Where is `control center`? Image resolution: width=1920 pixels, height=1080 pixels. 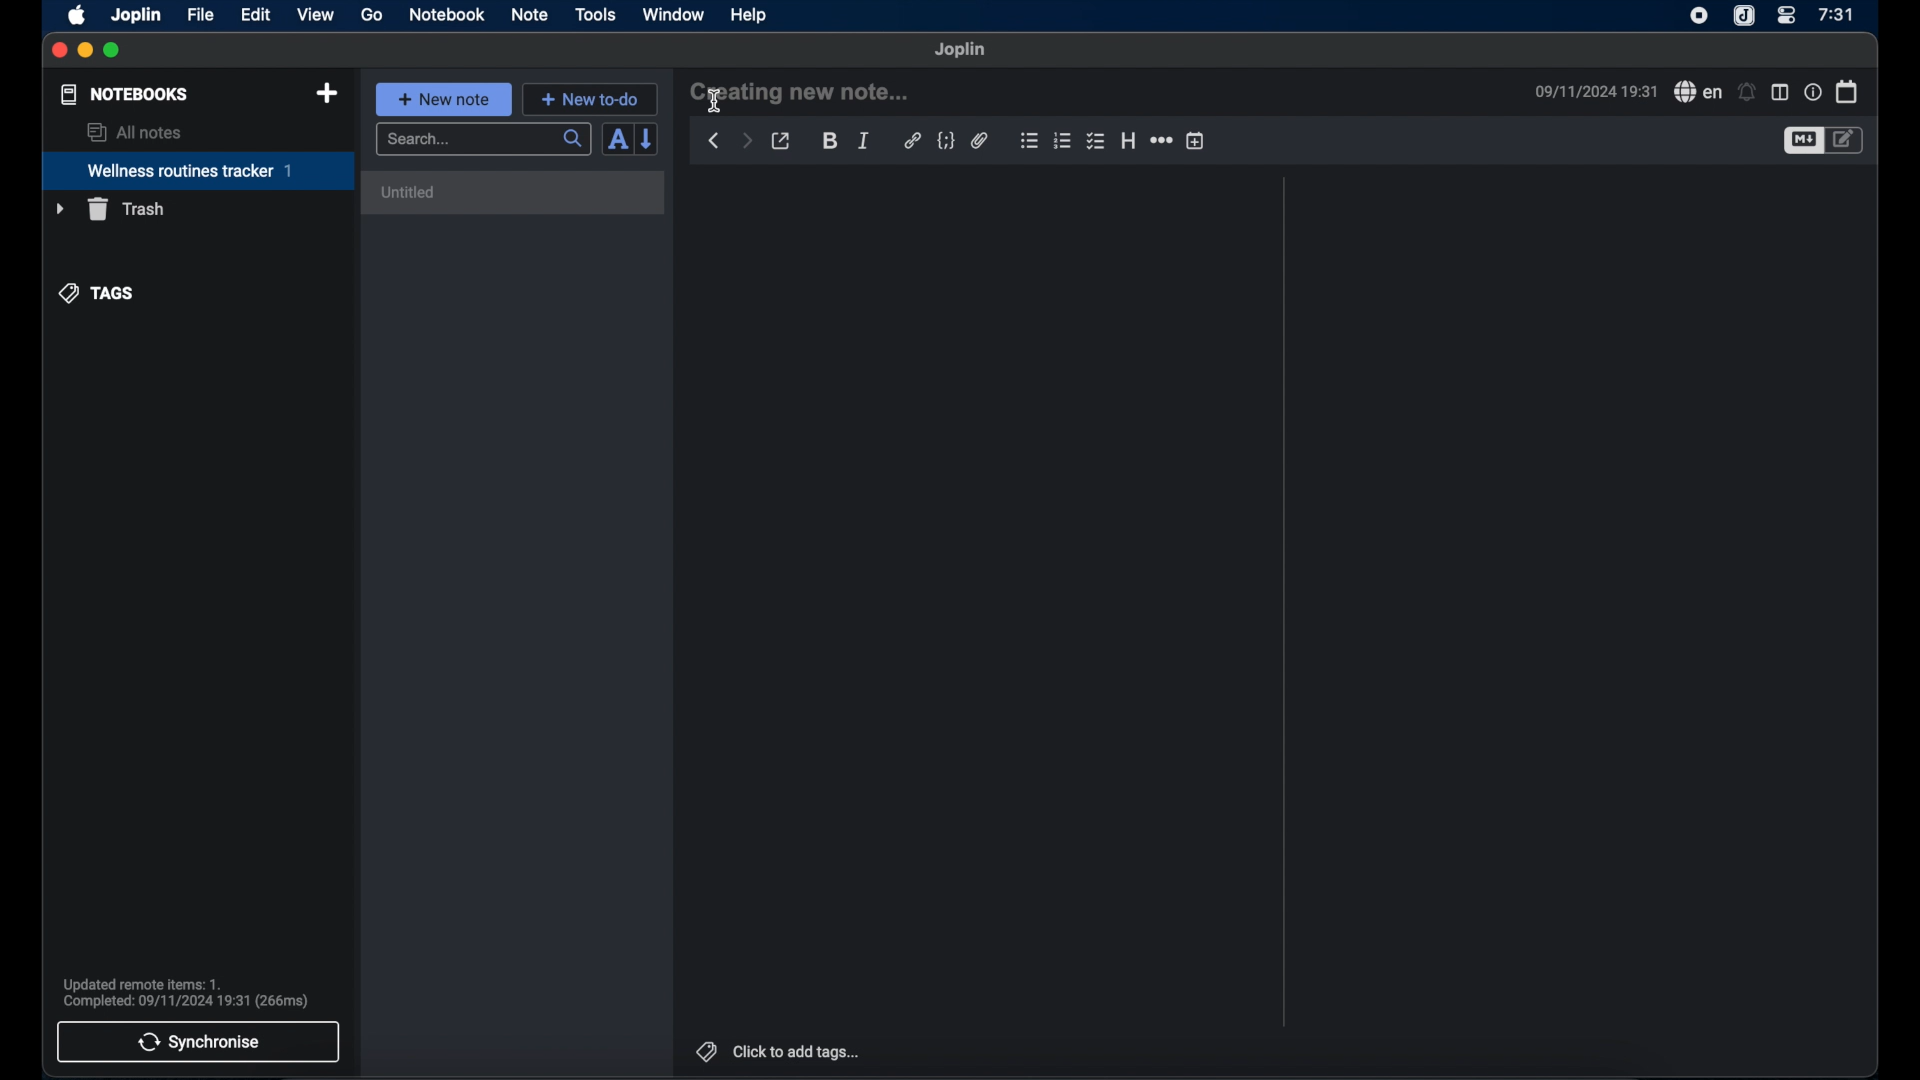 control center is located at coordinates (1787, 16).